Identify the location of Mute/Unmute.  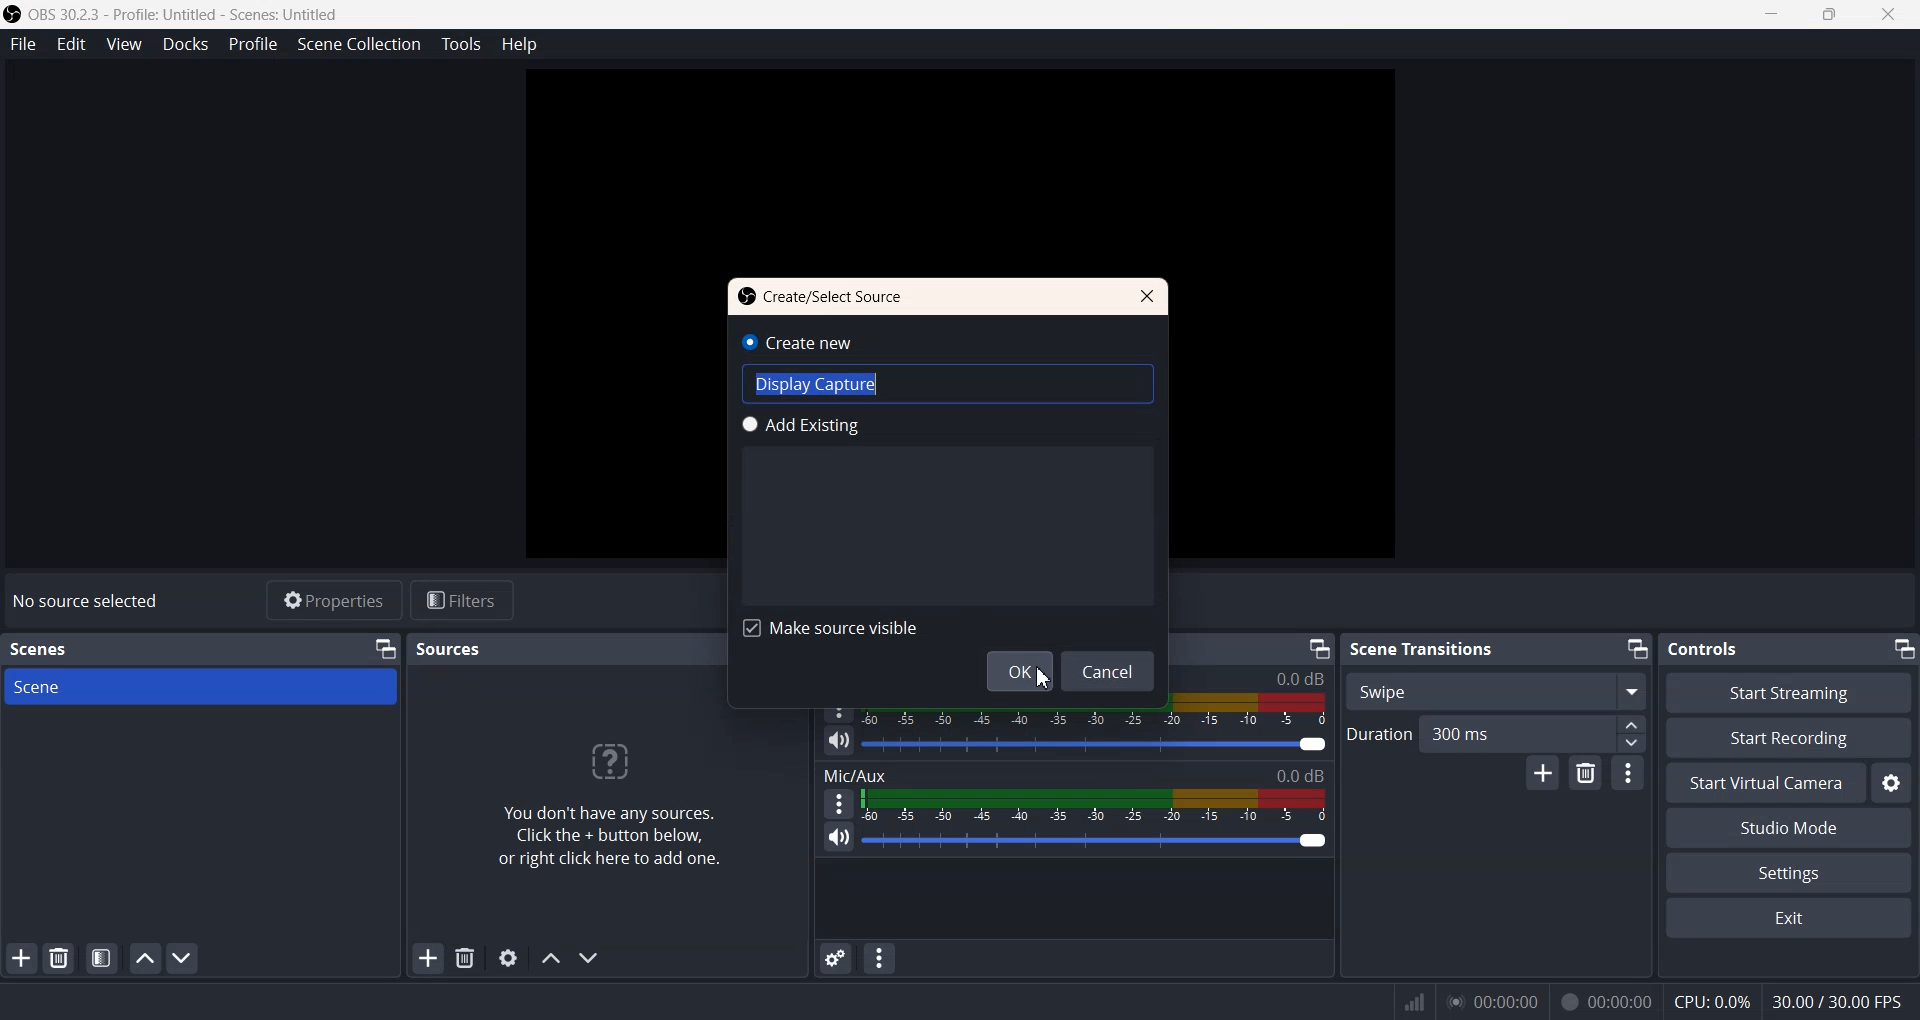
(838, 838).